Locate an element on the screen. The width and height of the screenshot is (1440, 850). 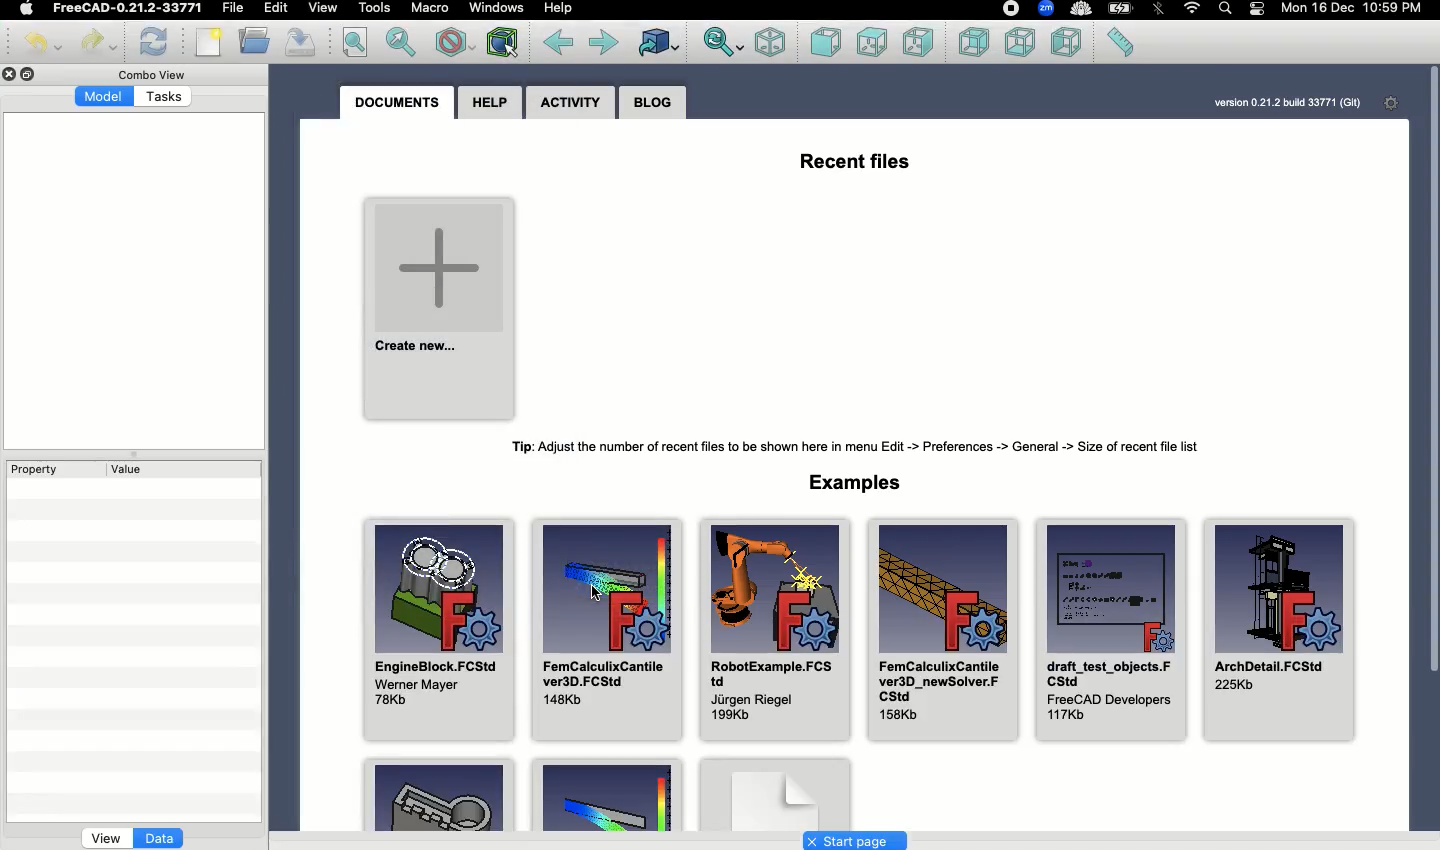
Fit selection is located at coordinates (400, 44).